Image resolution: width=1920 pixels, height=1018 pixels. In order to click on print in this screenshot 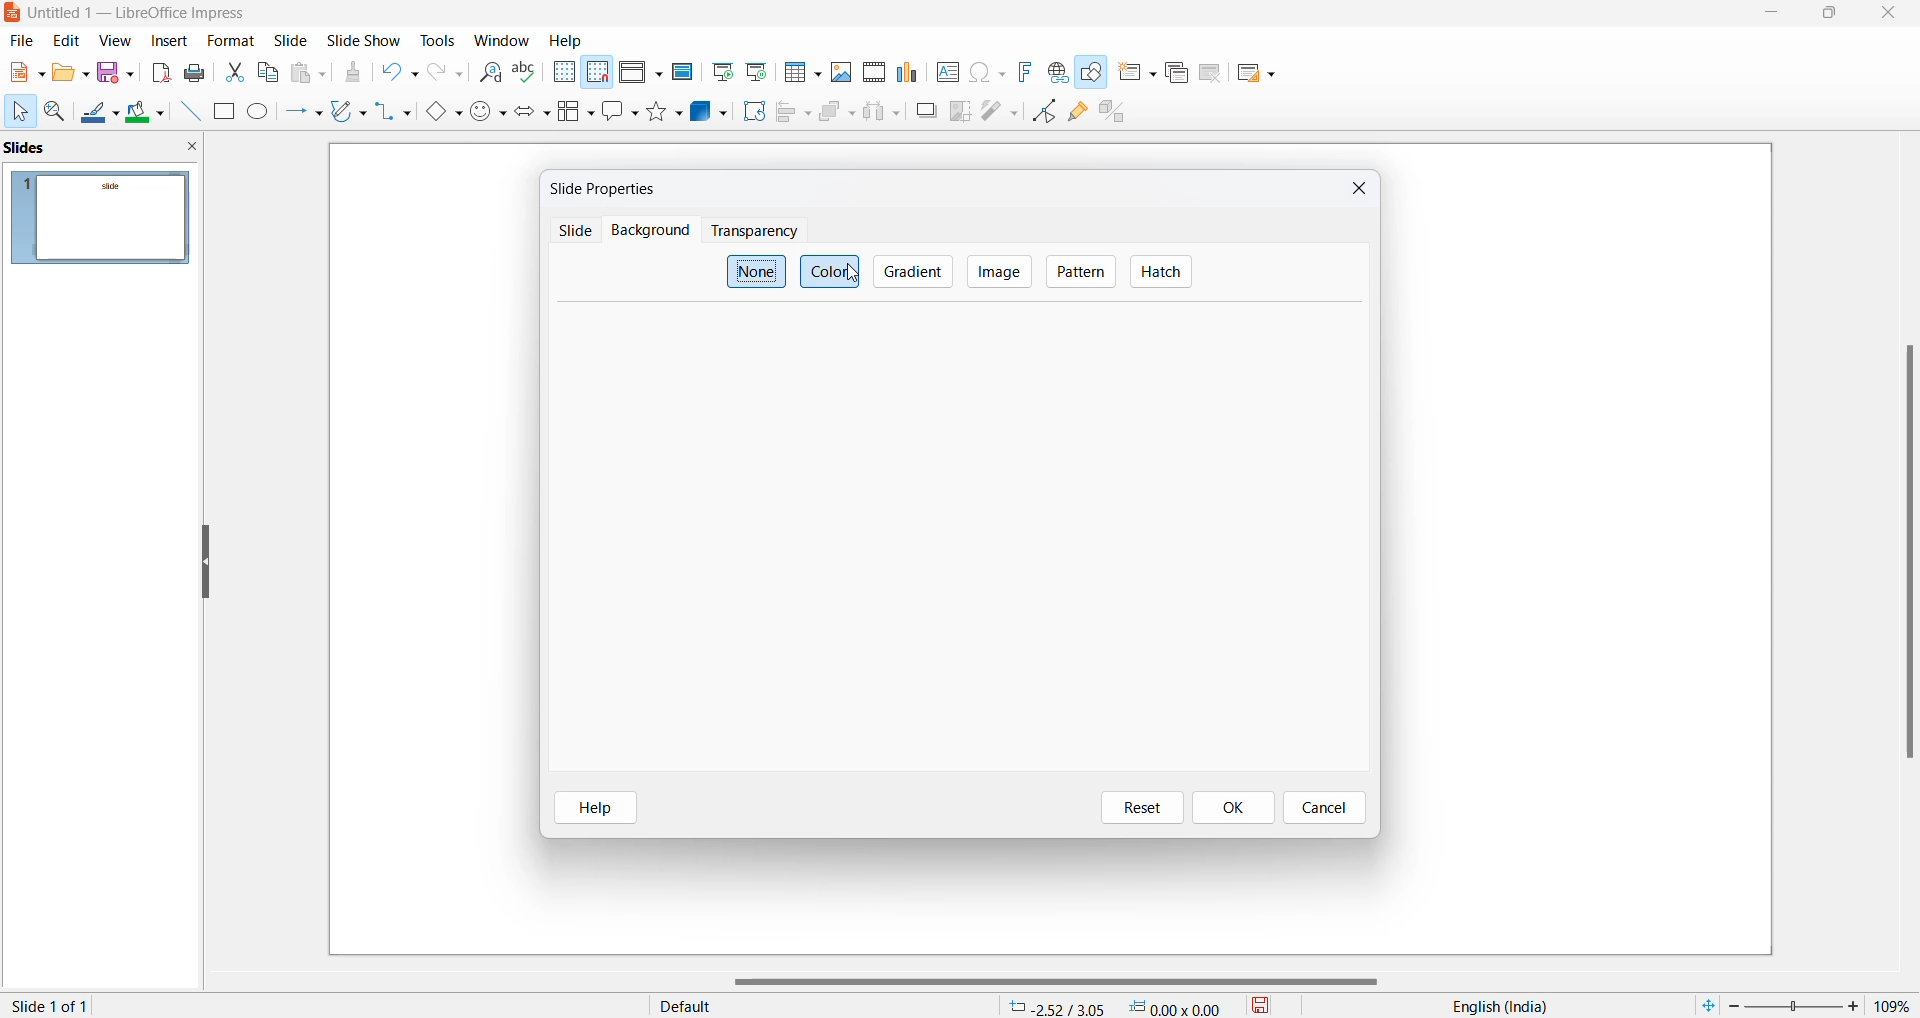, I will do `click(199, 72)`.